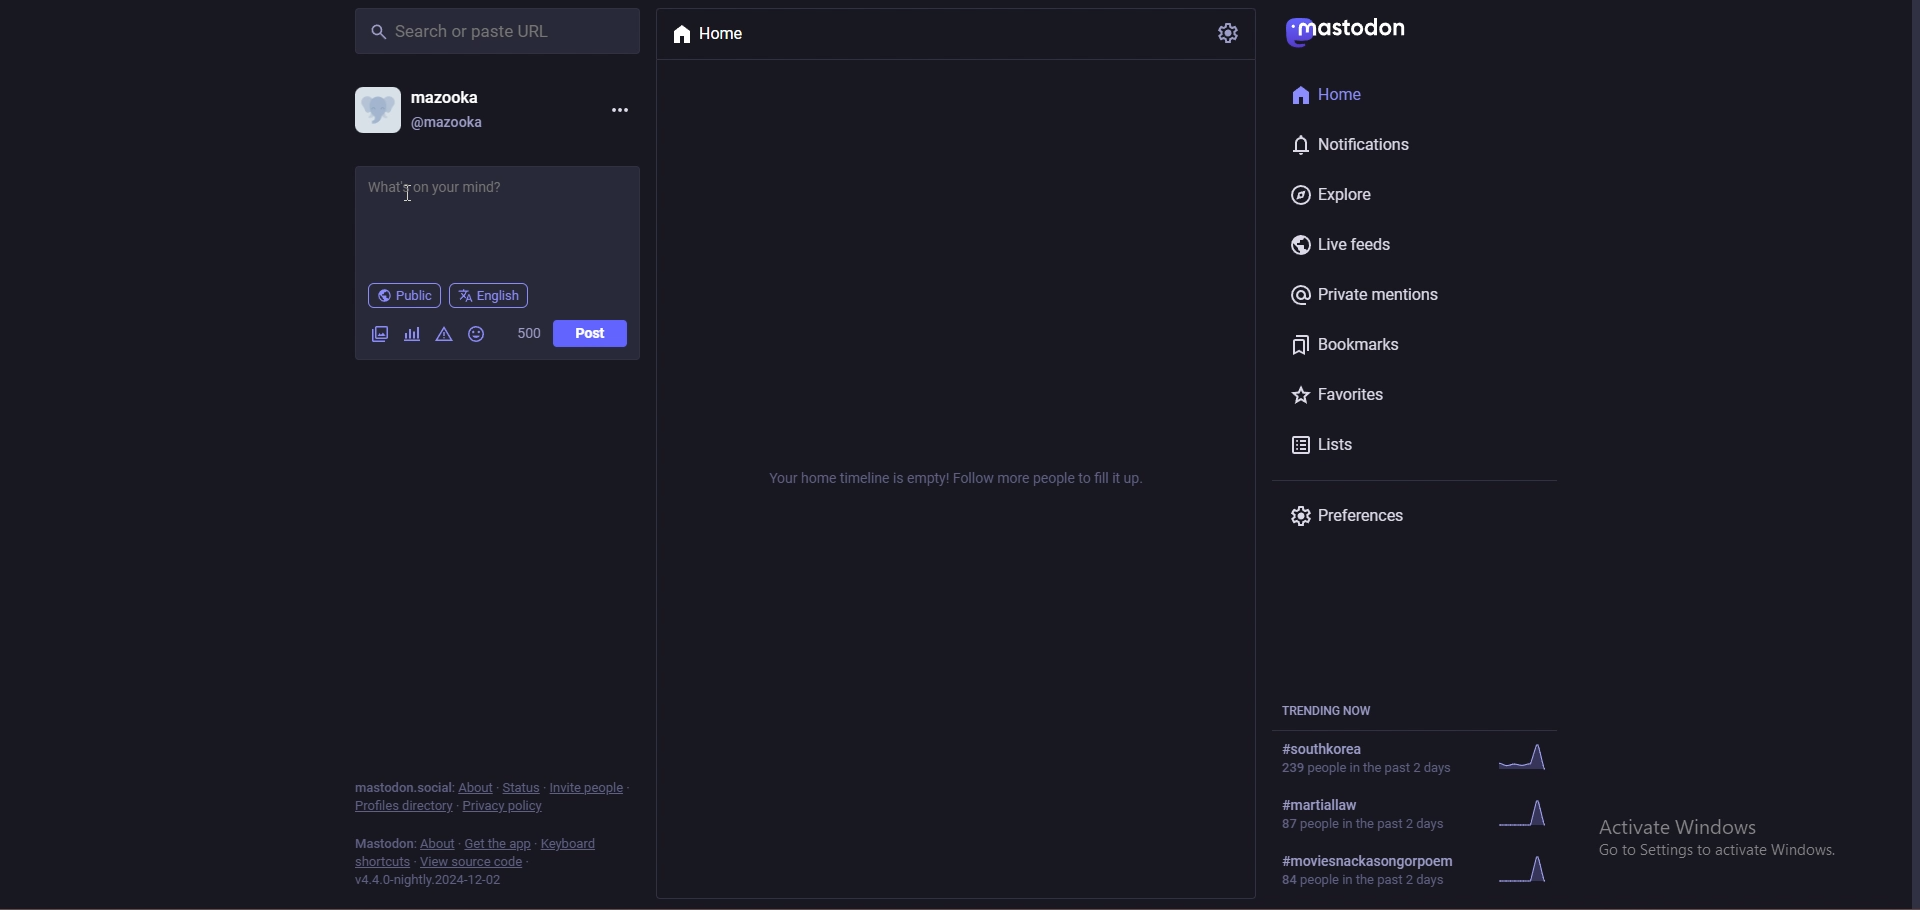 The width and height of the screenshot is (1920, 910). What do you see at coordinates (1370, 517) in the screenshot?
I see `preferences` at bounding box center [1370, 517].